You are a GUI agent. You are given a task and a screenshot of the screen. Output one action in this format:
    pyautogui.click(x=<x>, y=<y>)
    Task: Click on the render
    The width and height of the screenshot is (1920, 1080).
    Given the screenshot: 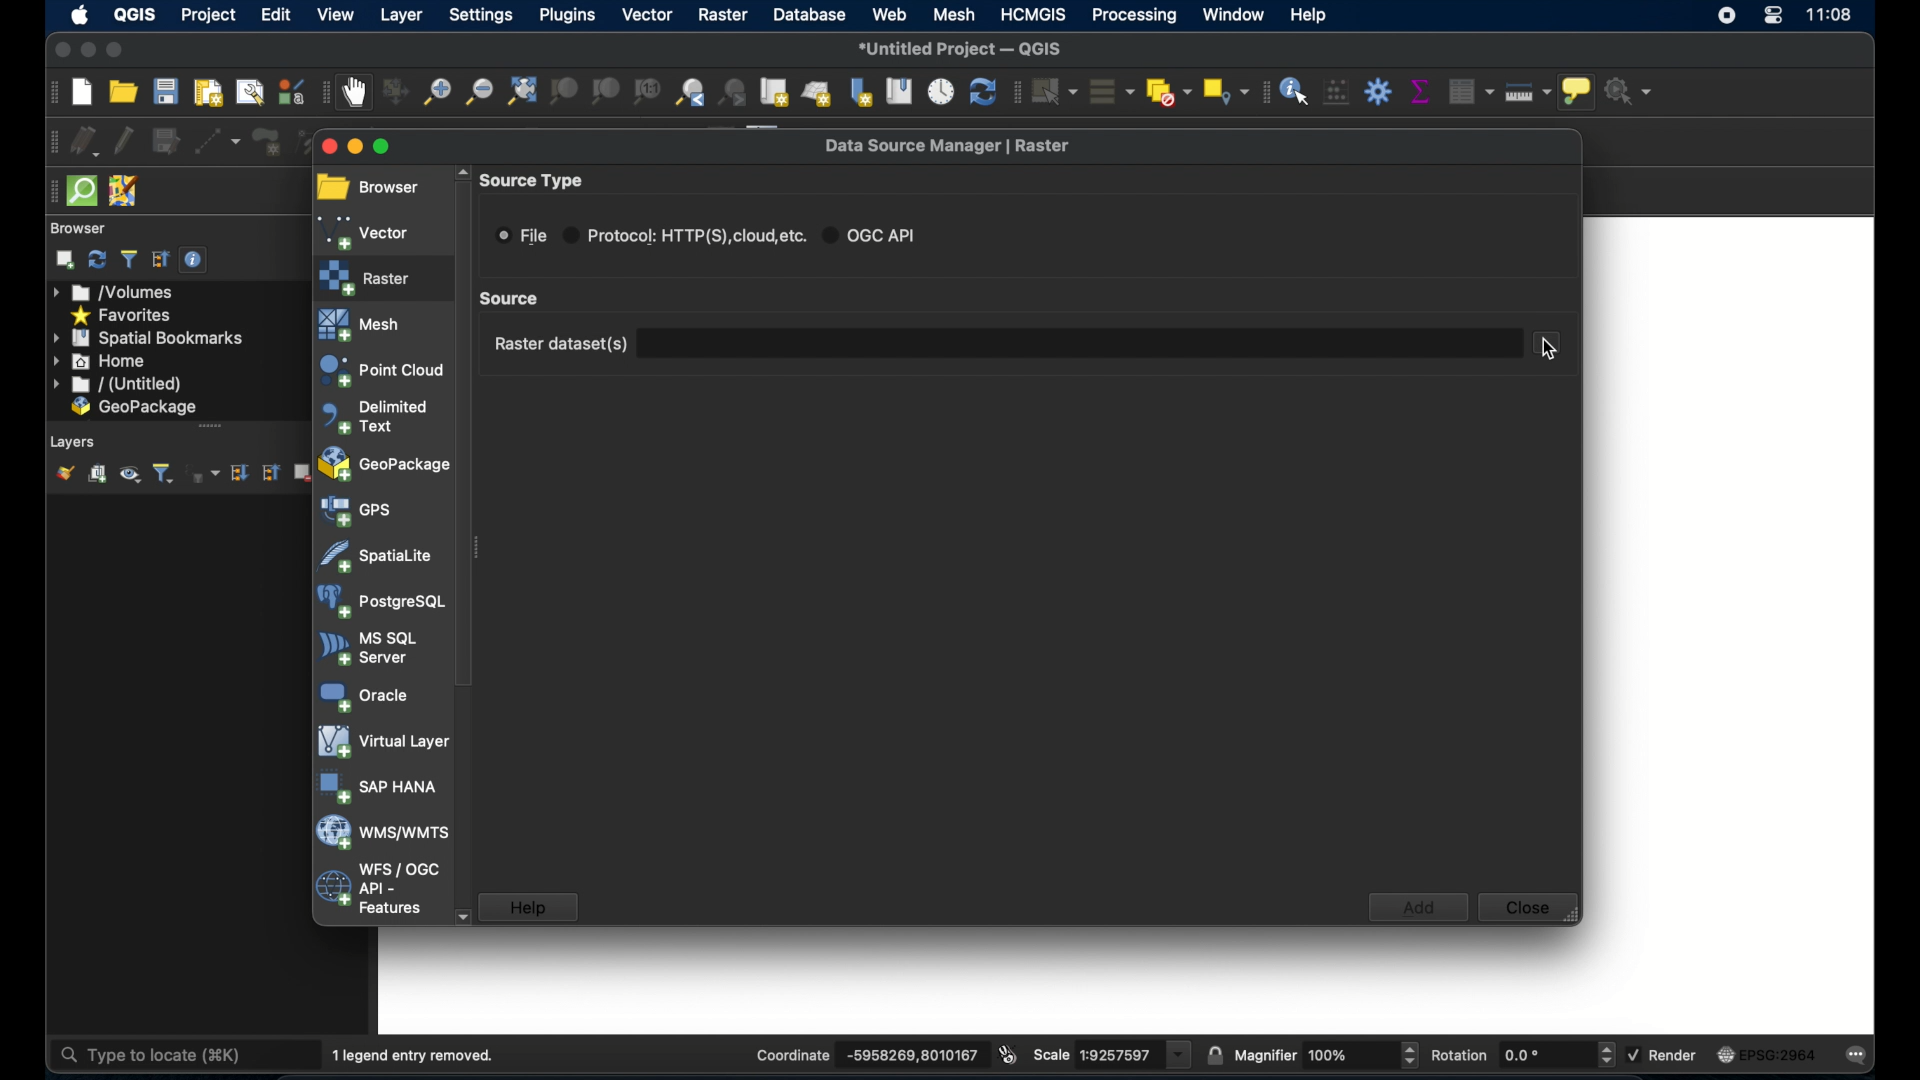 What is the action you would take?
    pyautogui.click(x=1678, y=1056)
    